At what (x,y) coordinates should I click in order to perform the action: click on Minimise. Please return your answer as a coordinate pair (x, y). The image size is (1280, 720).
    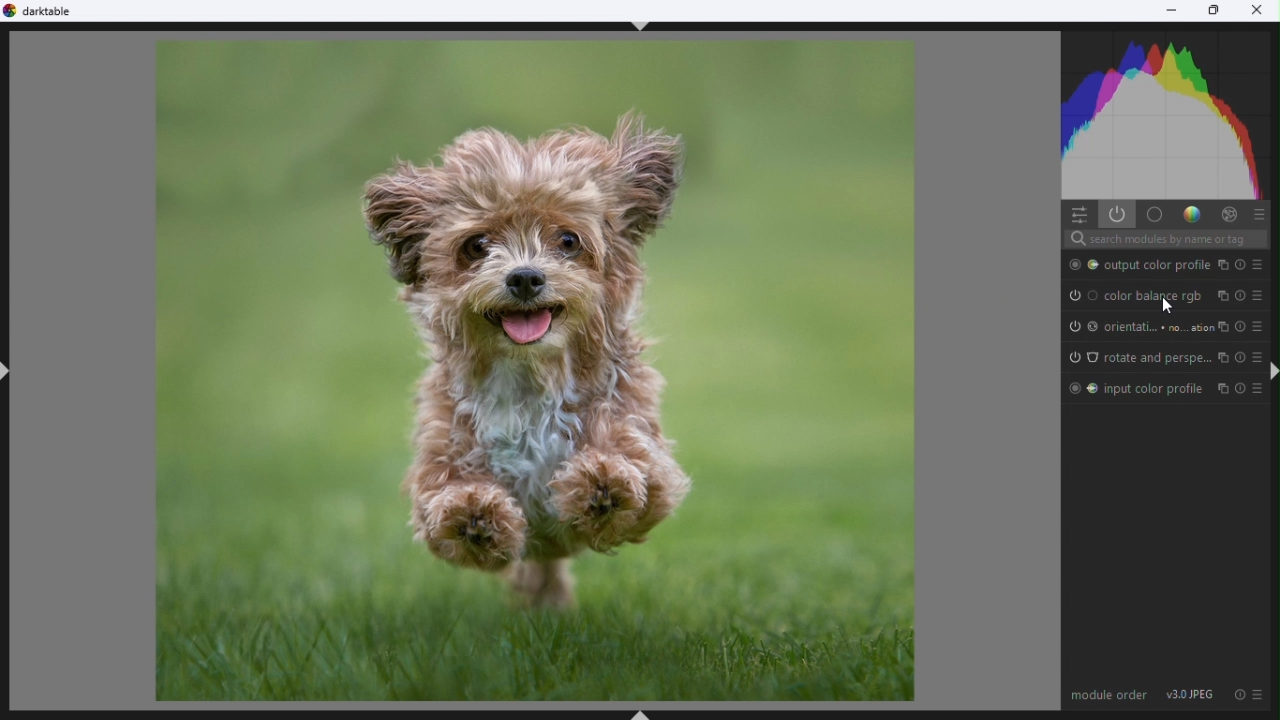
    Looking at the image, I should click on (1172, 10).